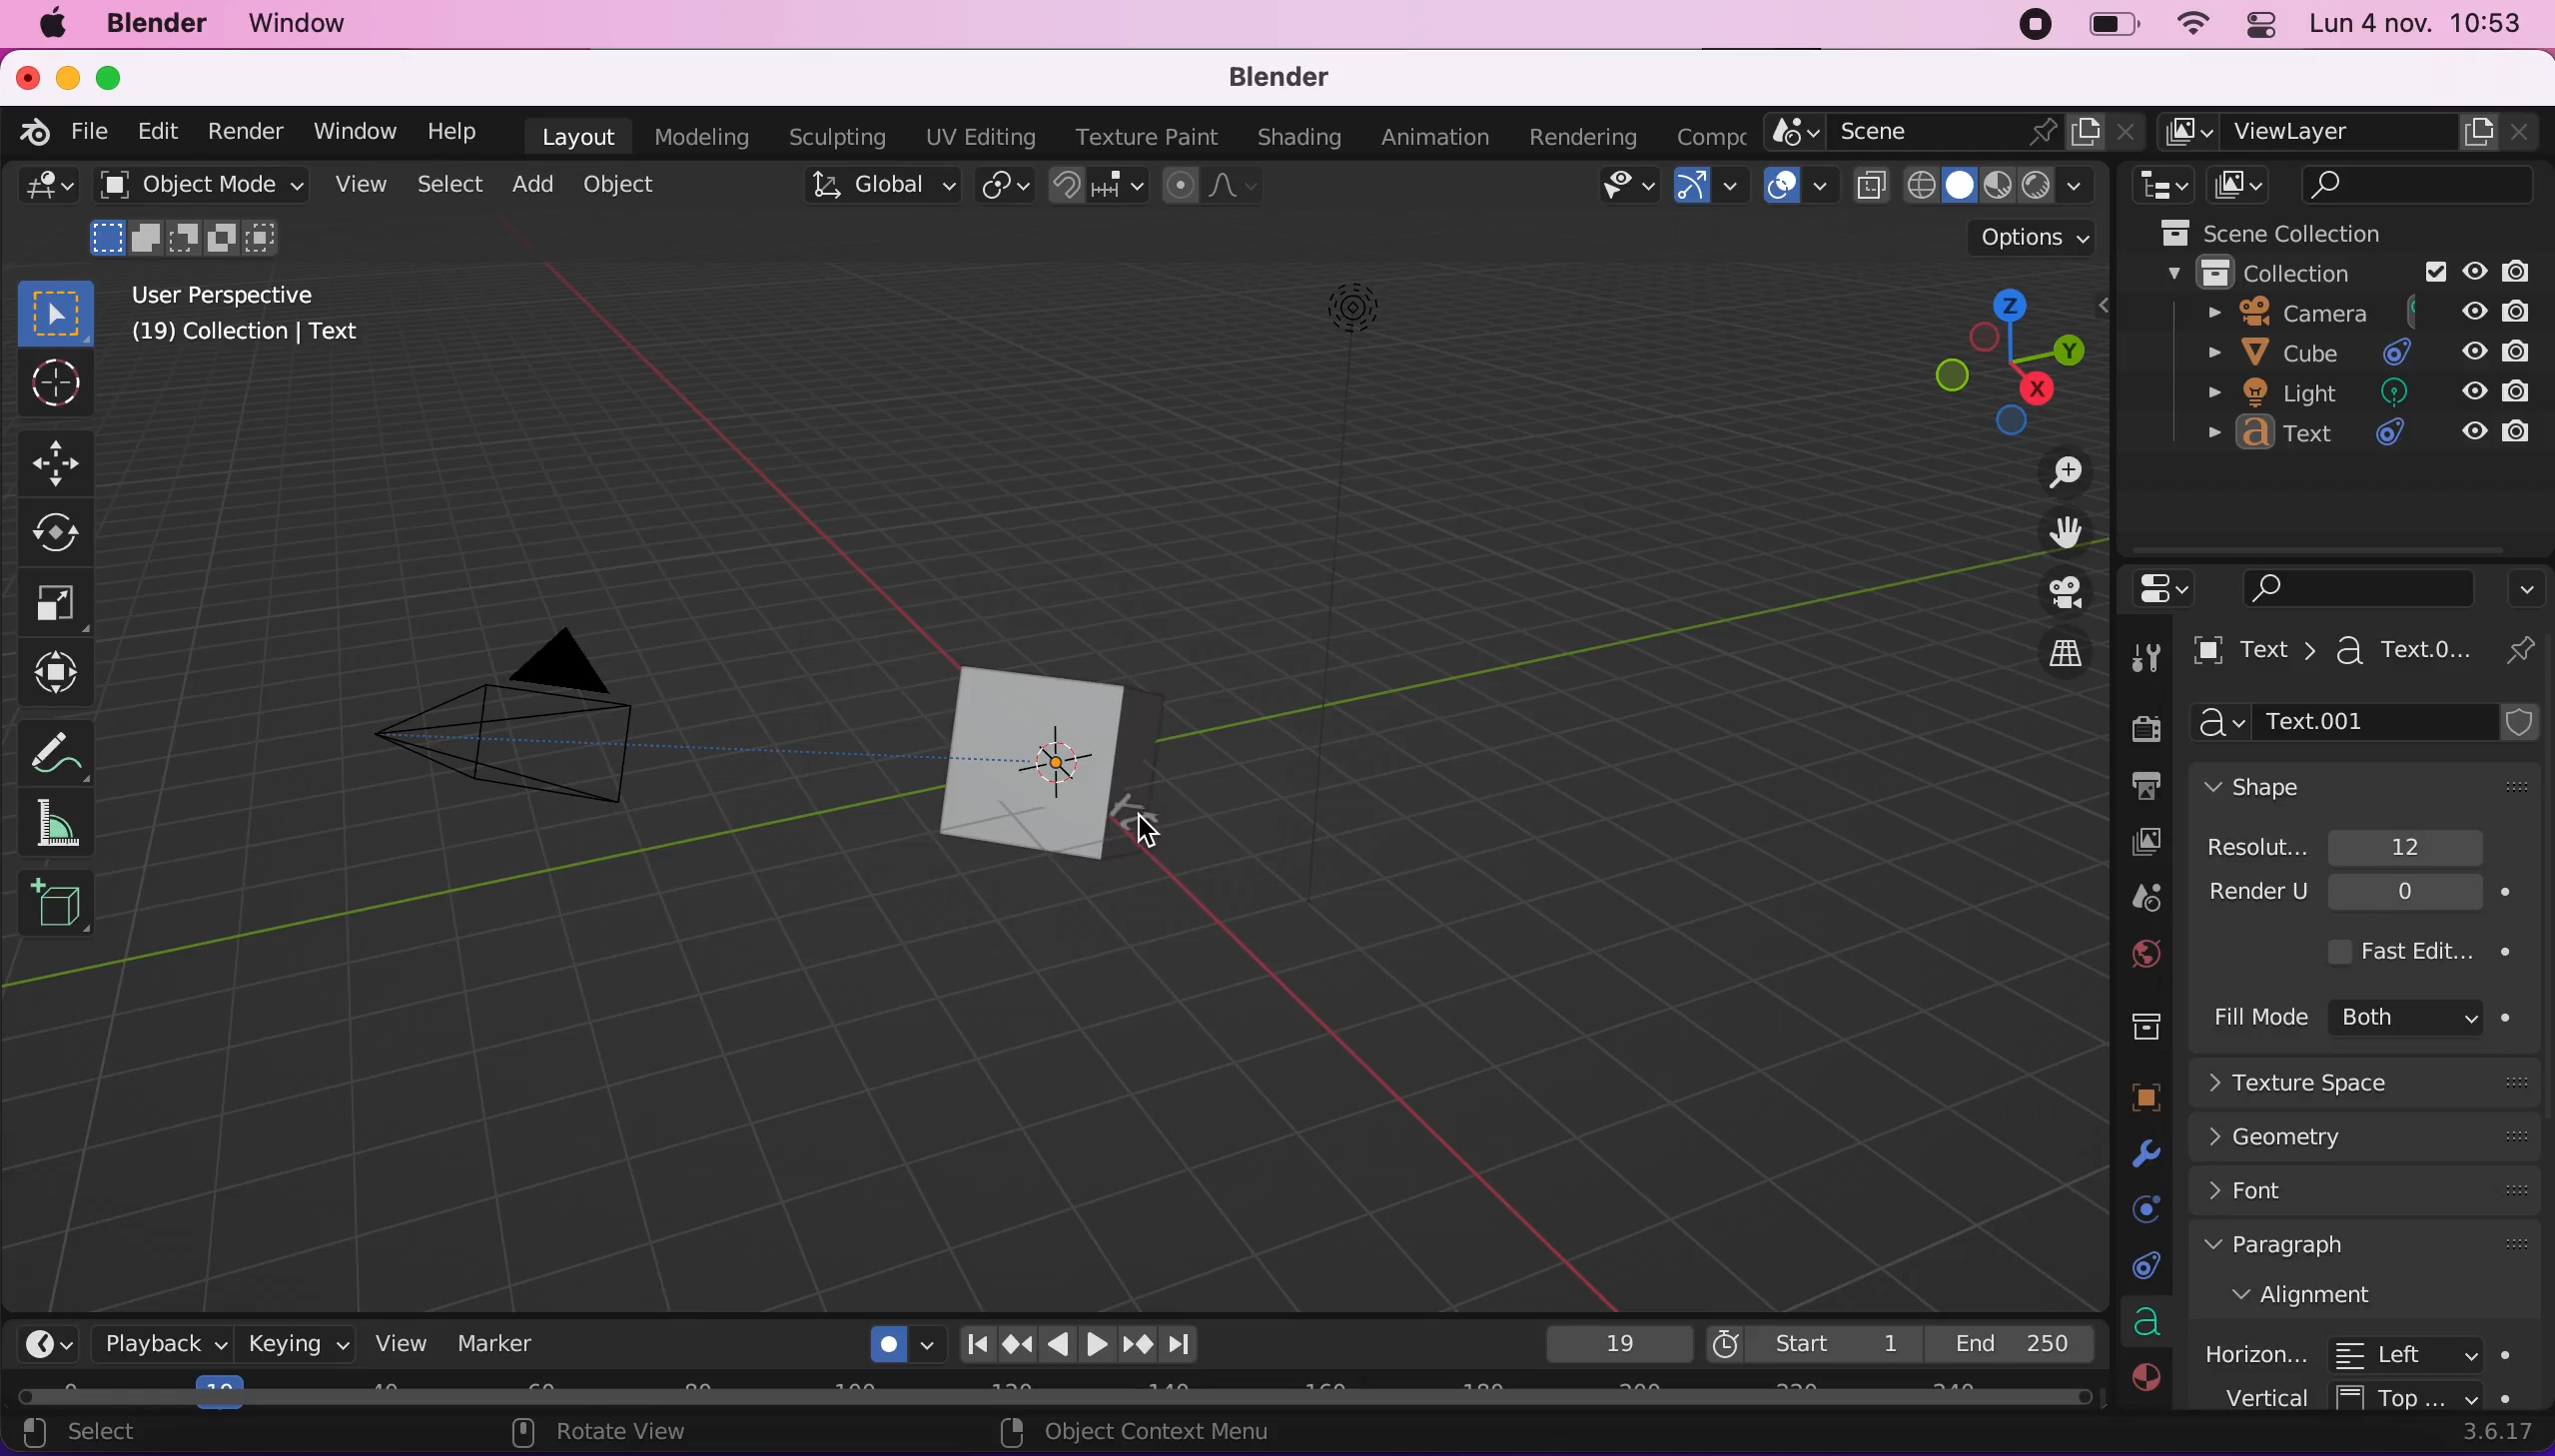  What do you see at coordinates (2331, 654) in the screenshot?
I see `text` at bounding box center [2331, 654].